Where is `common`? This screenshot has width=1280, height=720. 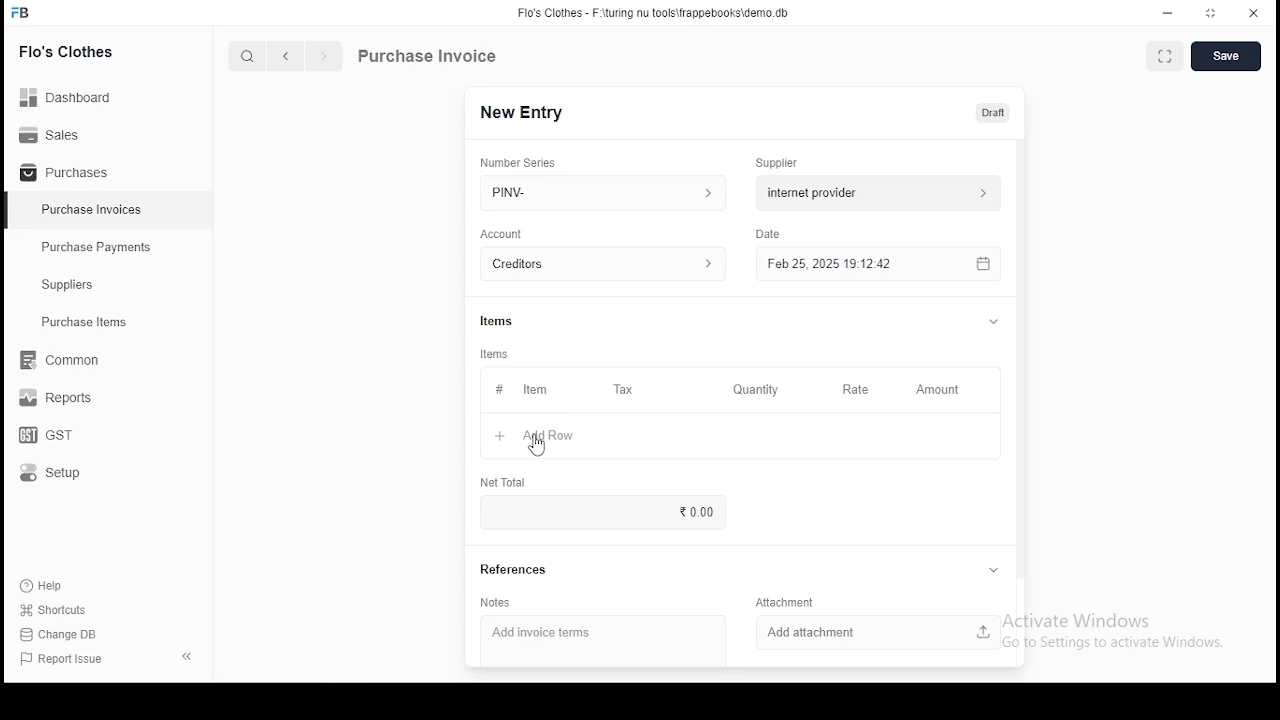
common is located at coordinates (65, 360).